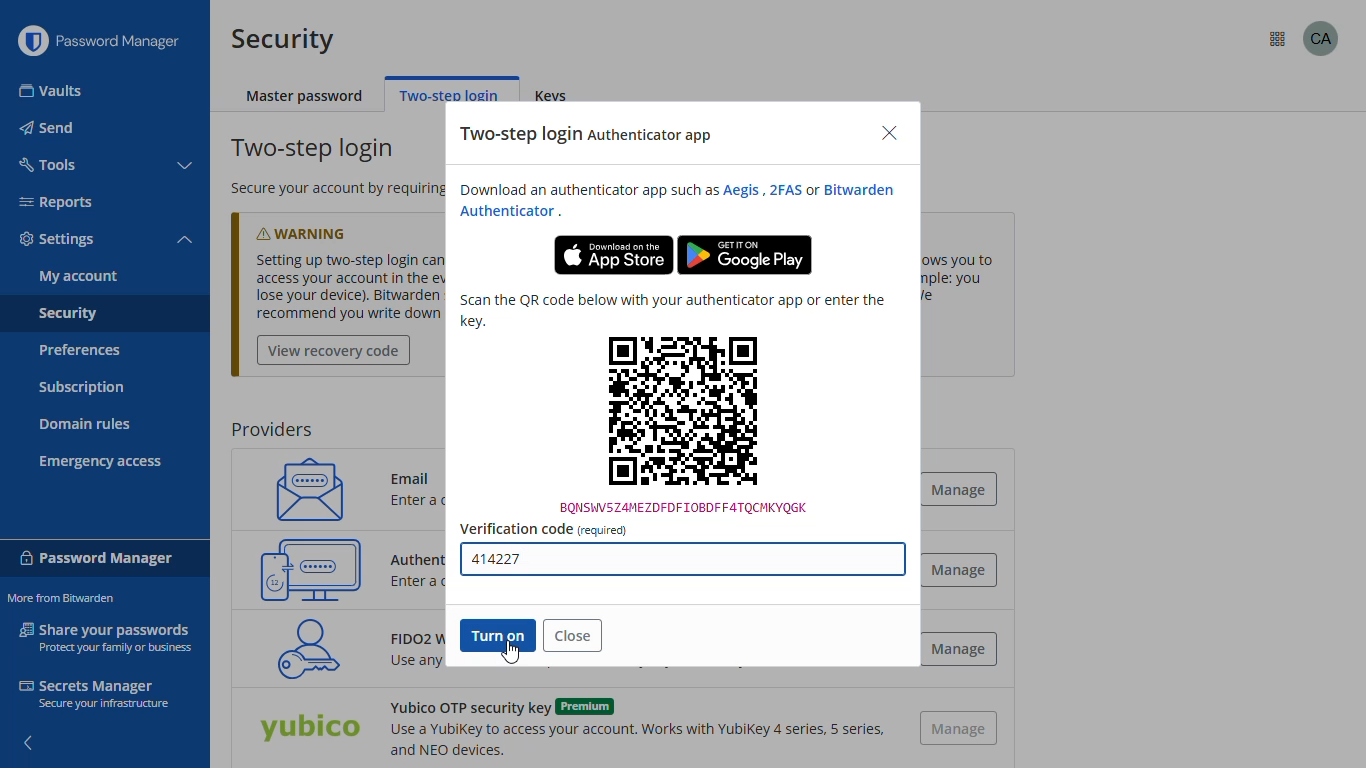 The image size is (1366, 768). What do you see at coordinates (315, 149) in the screenshot?
I see `two-step login` at bounding box center [315, 149].